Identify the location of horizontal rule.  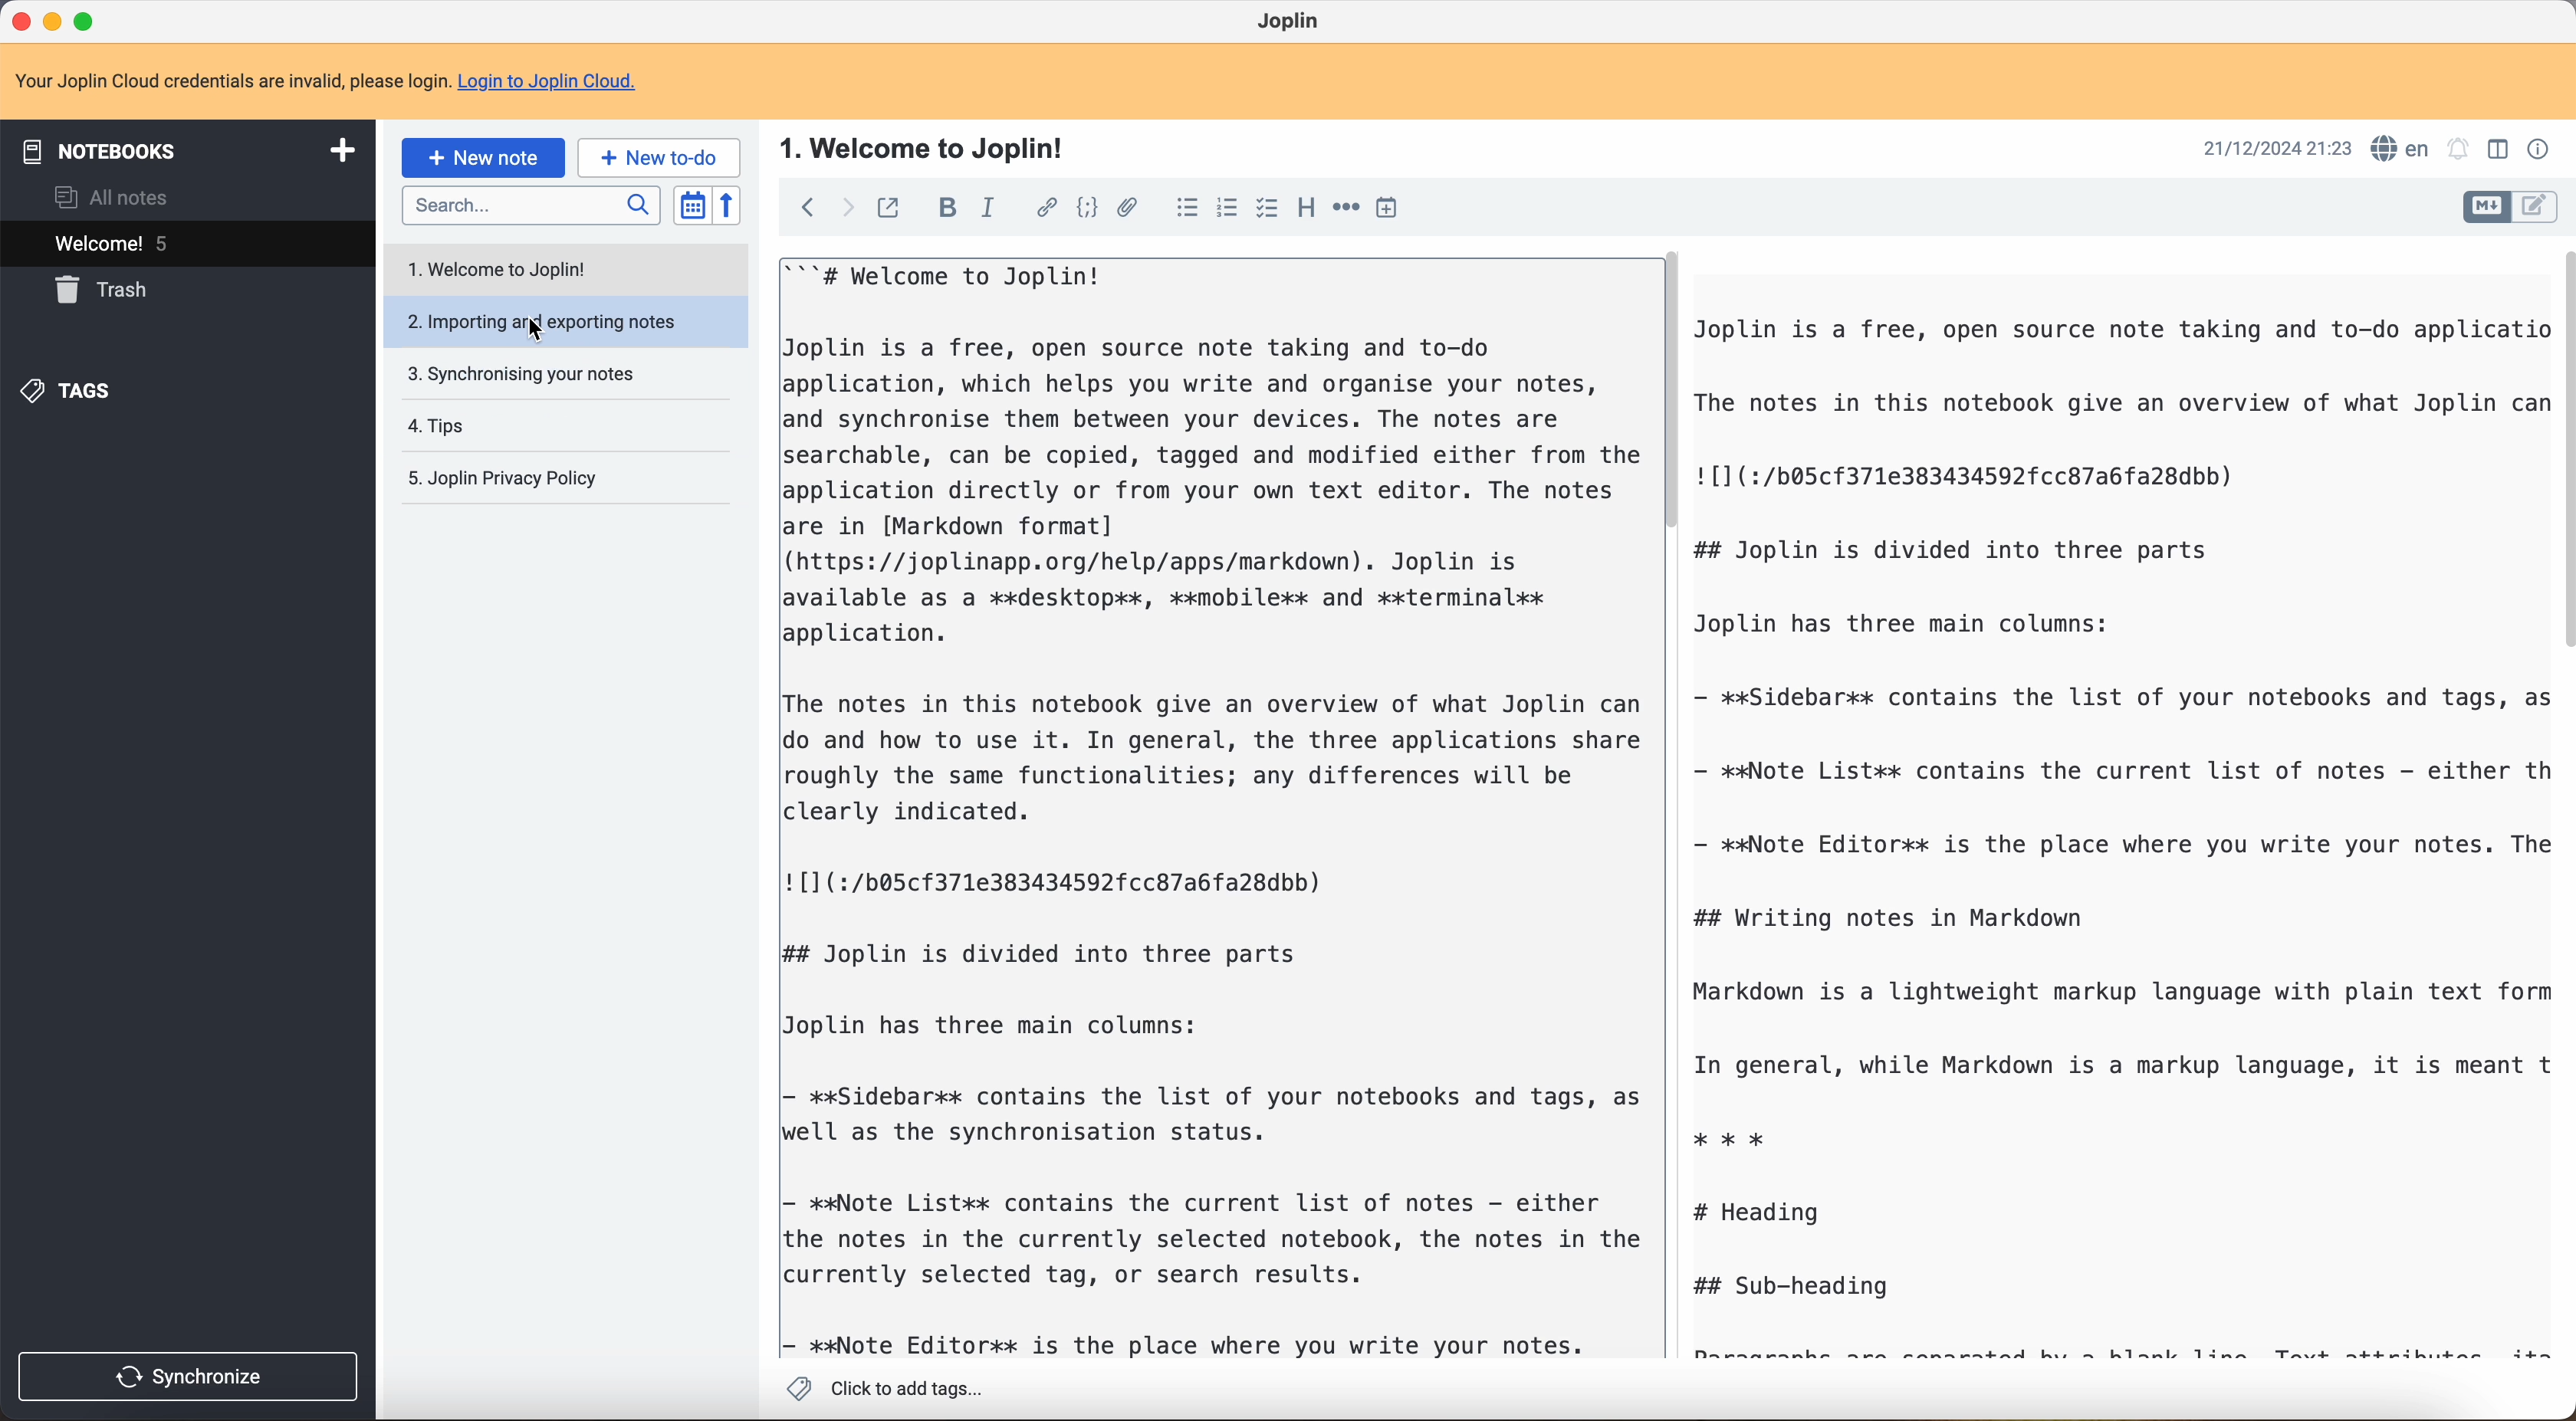
(1347, 210).